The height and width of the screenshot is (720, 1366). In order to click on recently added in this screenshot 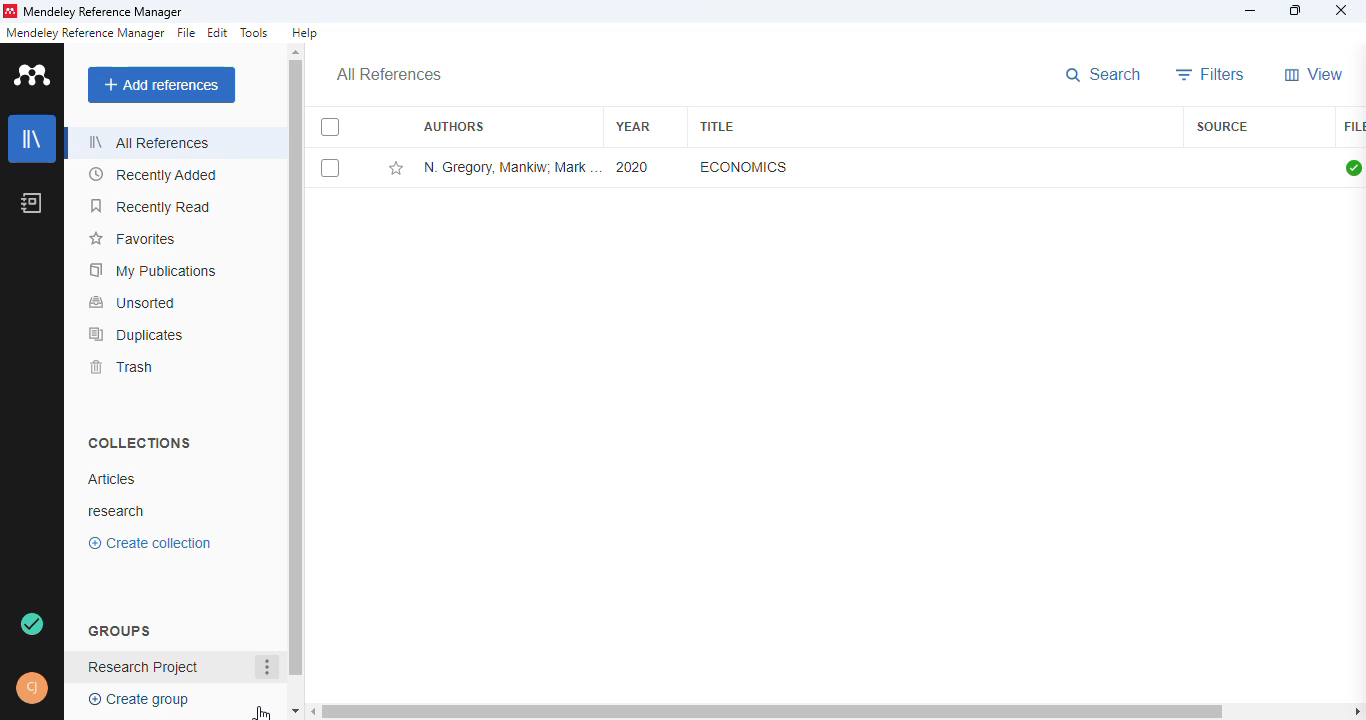, I will do `click(153, 174)`.